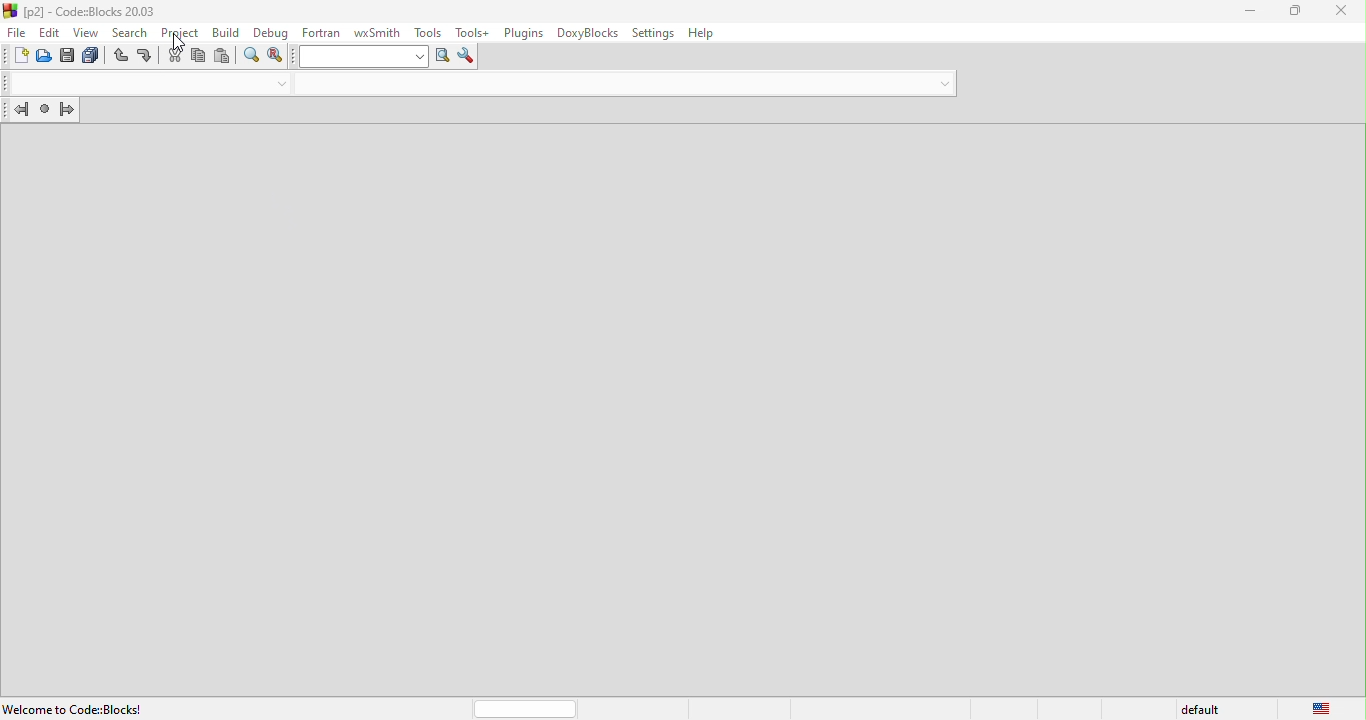 Image resolution: width=1366 pixels, height=720 pixels. Describe the element at coordinates (941, 81) in the screenshot. I see `drop down` at that location.